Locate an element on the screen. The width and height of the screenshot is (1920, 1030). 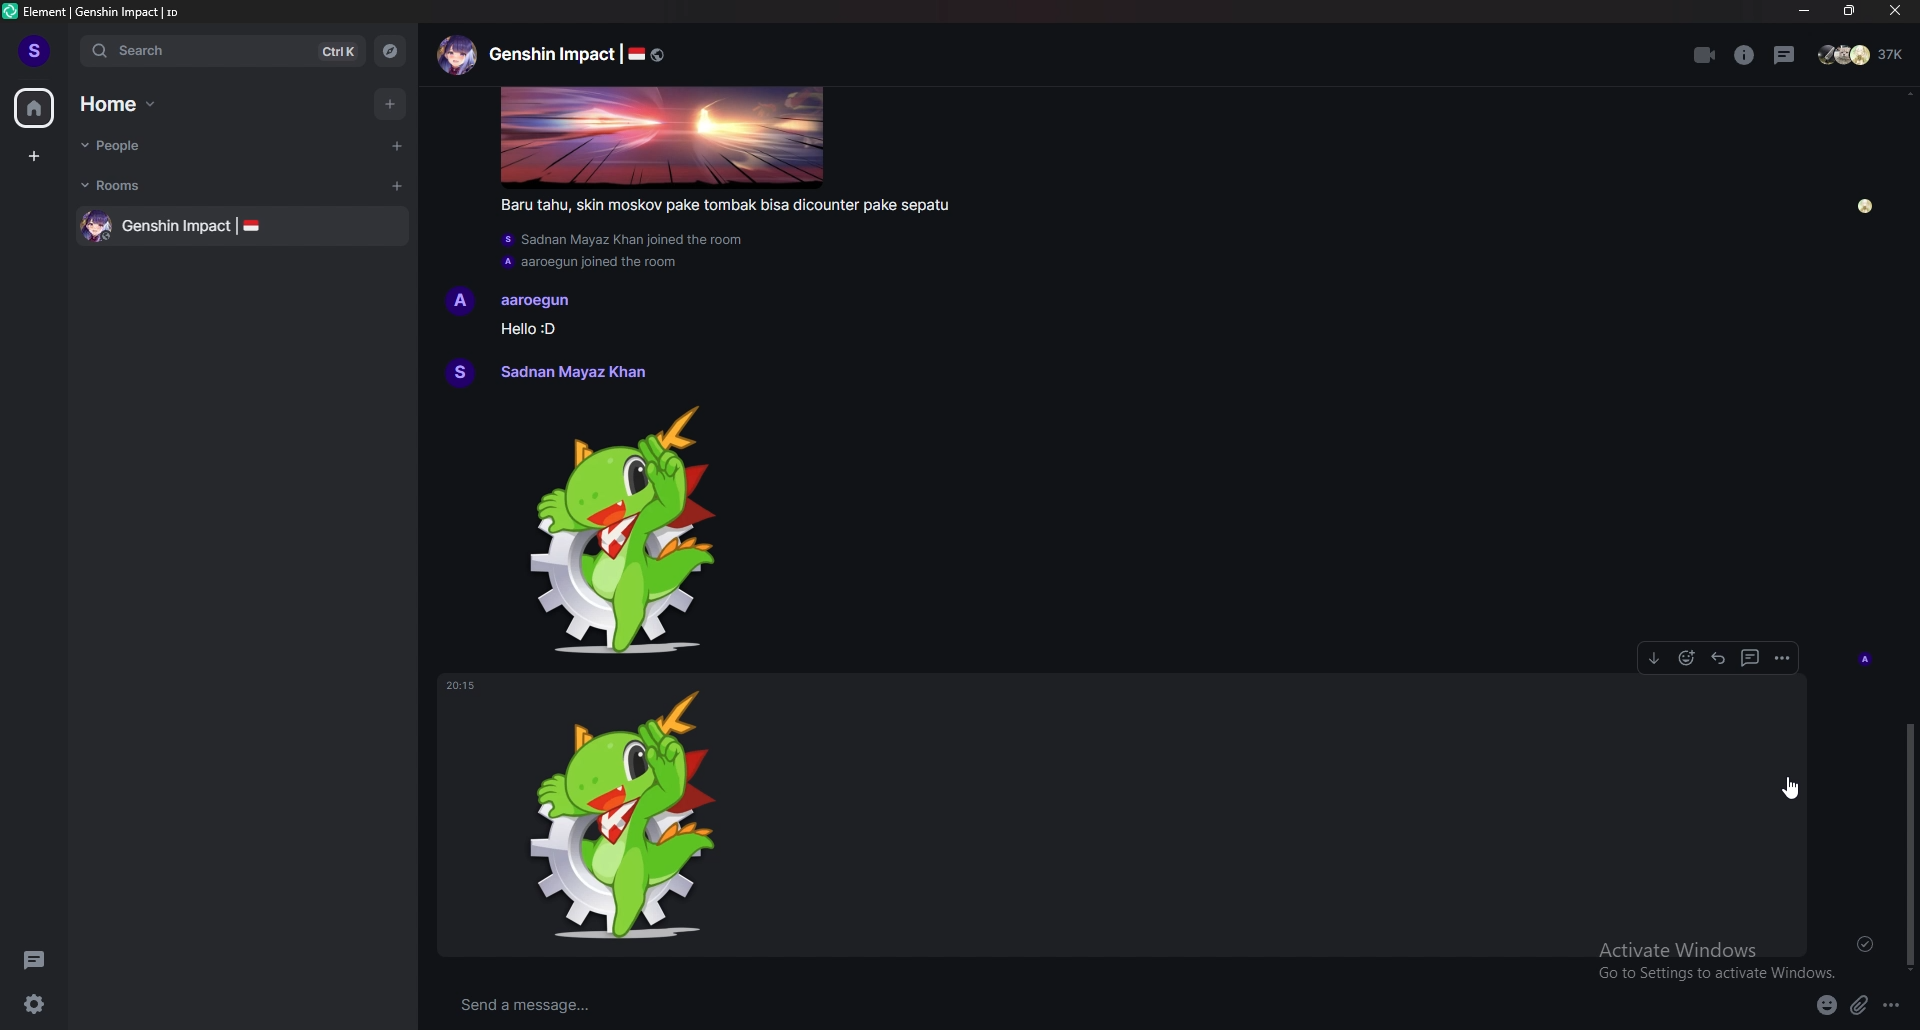
home is located at coordinates (34, 109).